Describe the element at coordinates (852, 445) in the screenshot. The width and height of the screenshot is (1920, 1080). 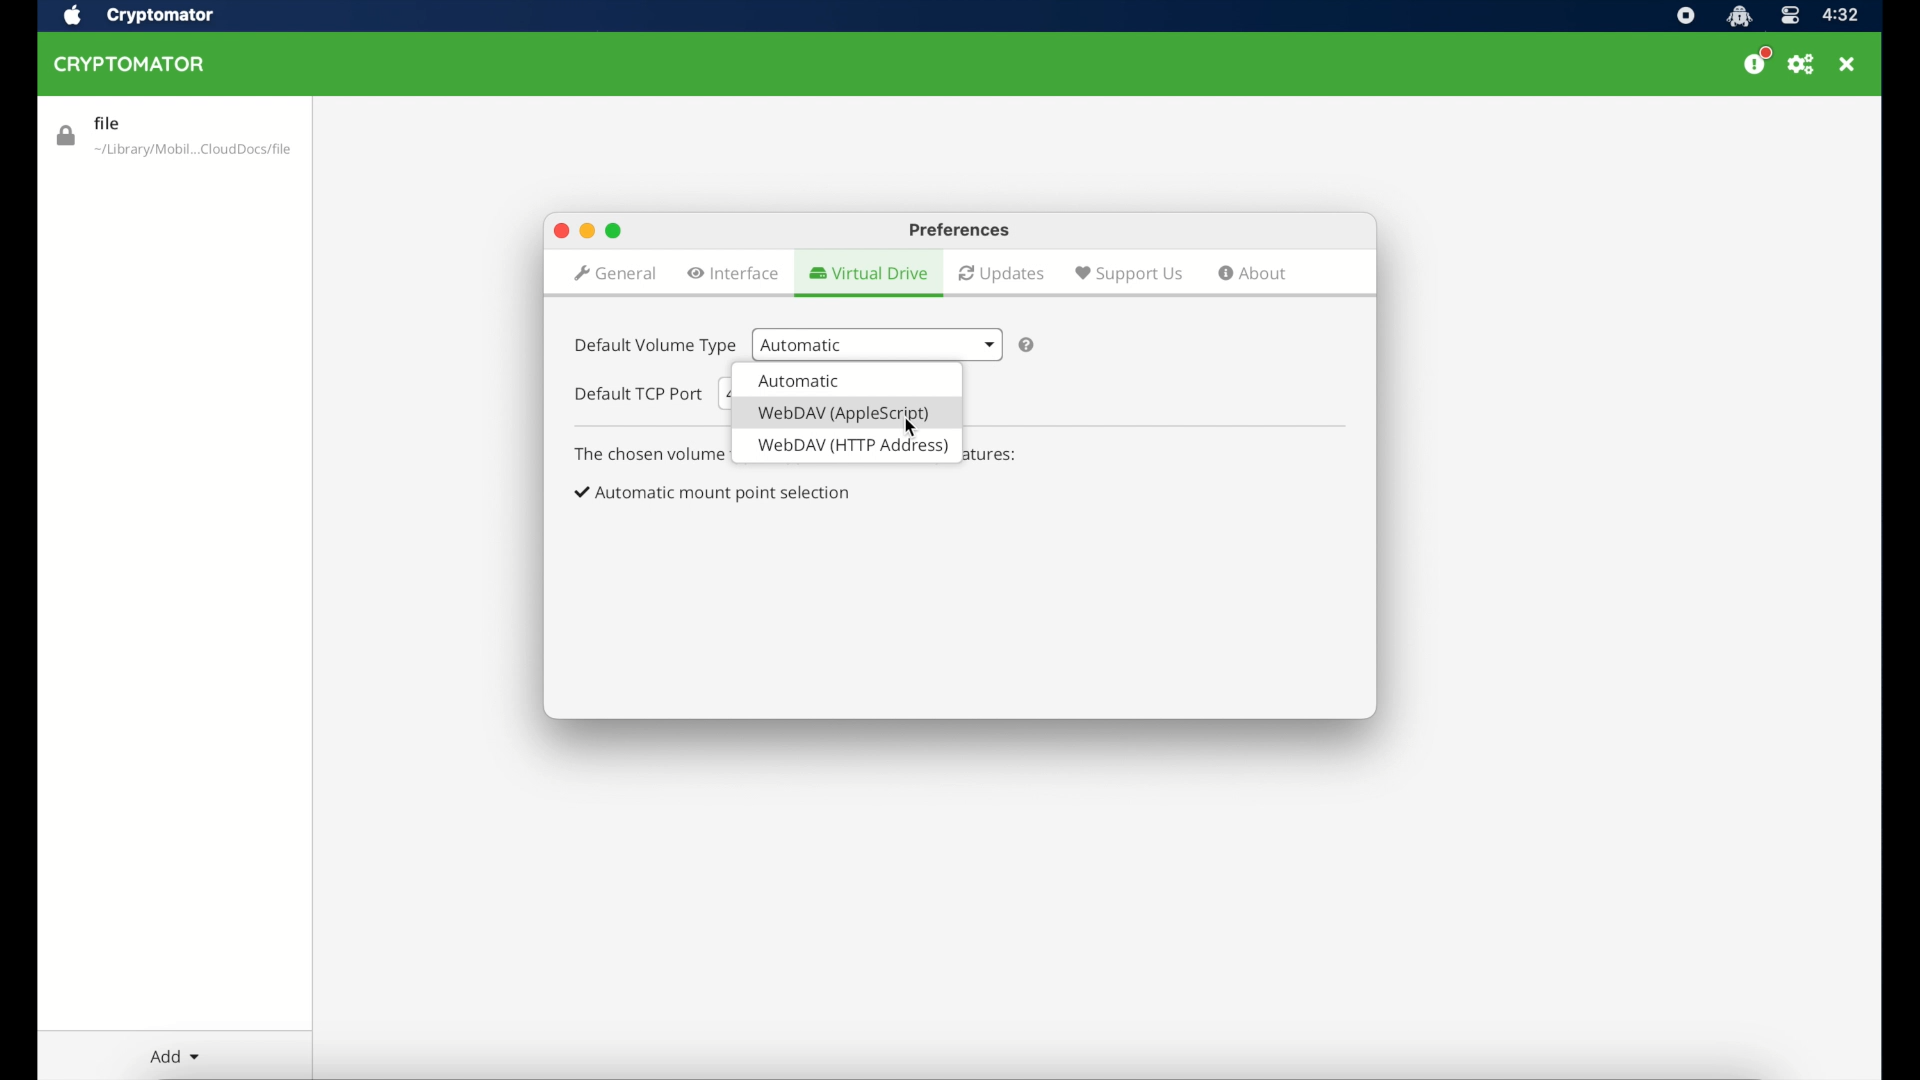
I see `volume type` at that location.